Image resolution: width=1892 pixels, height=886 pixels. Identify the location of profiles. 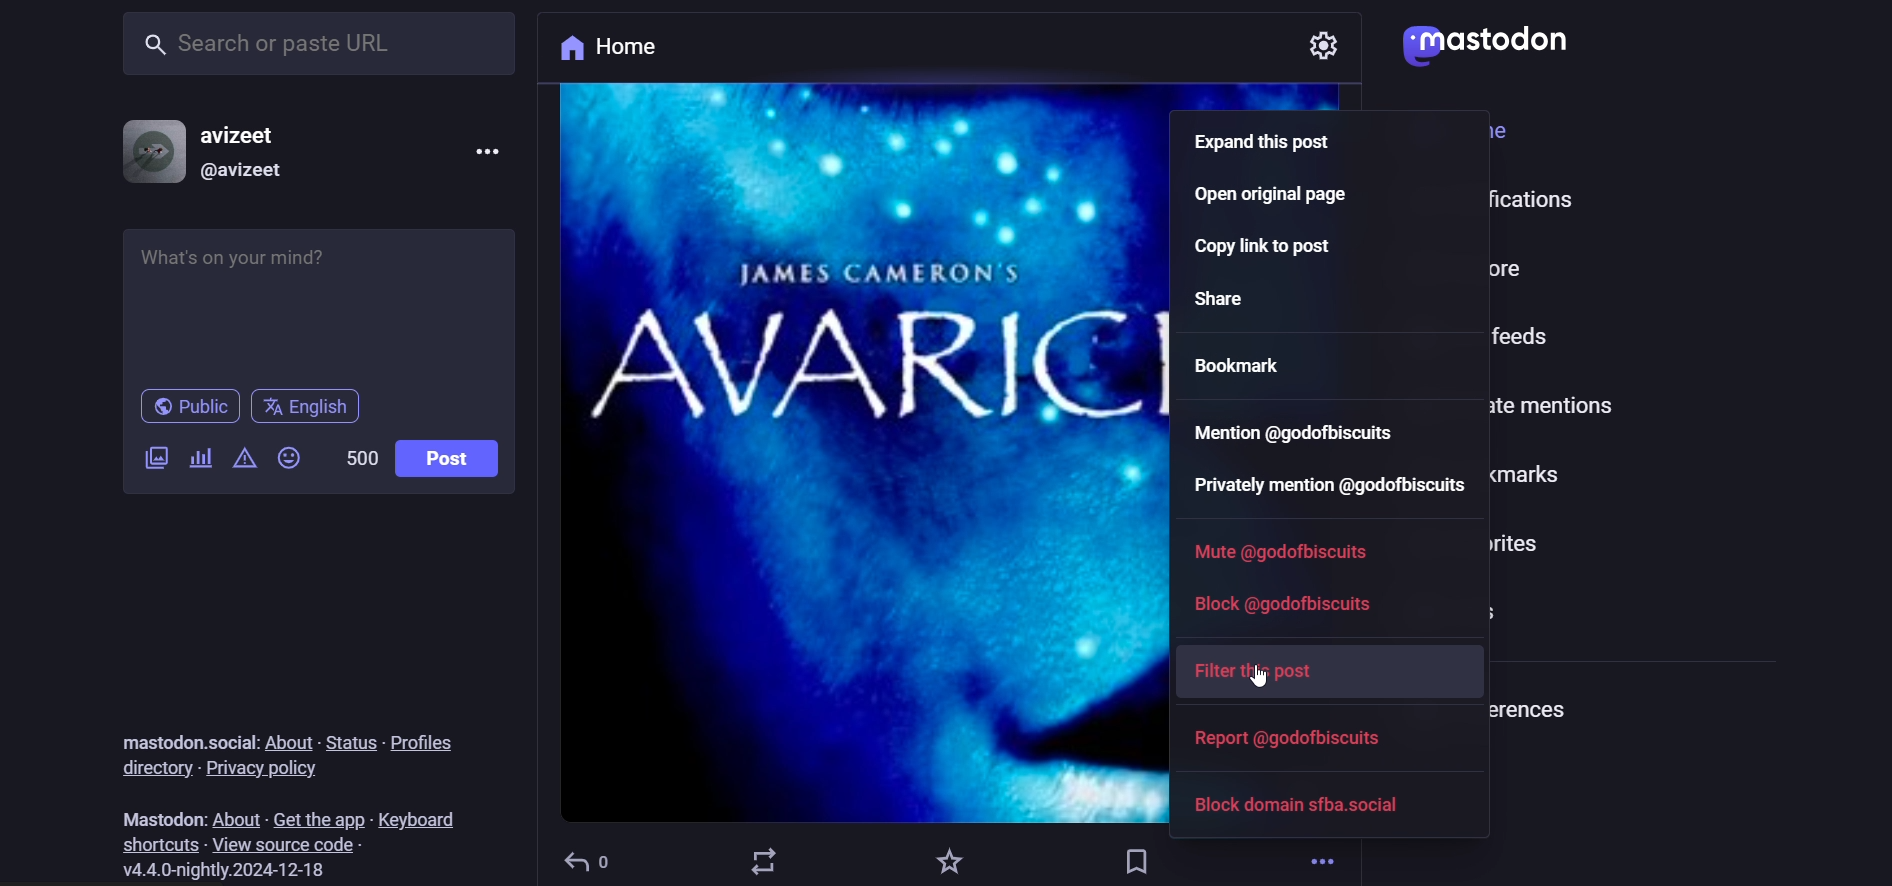
(424, 740).